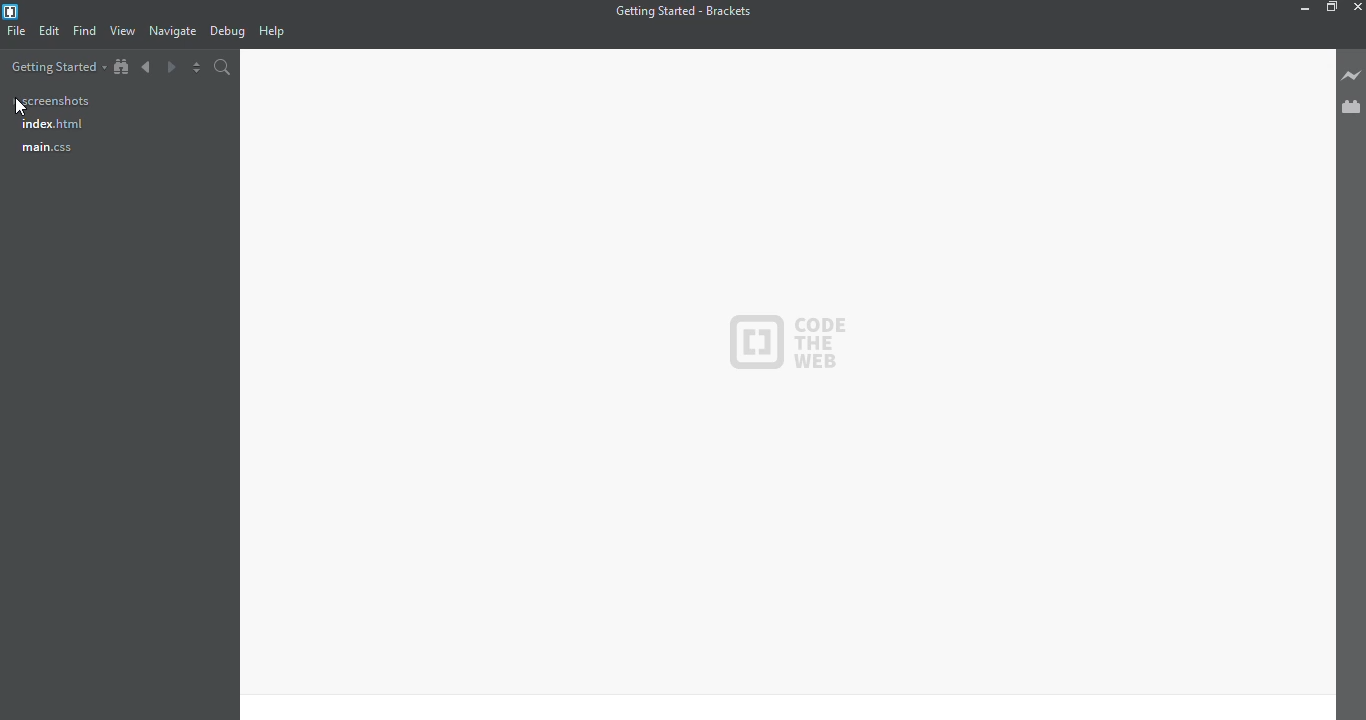 Image resolution: width=1366 pixels, height=720 pixels. What do you see at coordinates (222, 67) in the screenshot?
I see `search` at bounding box center [222, 67].